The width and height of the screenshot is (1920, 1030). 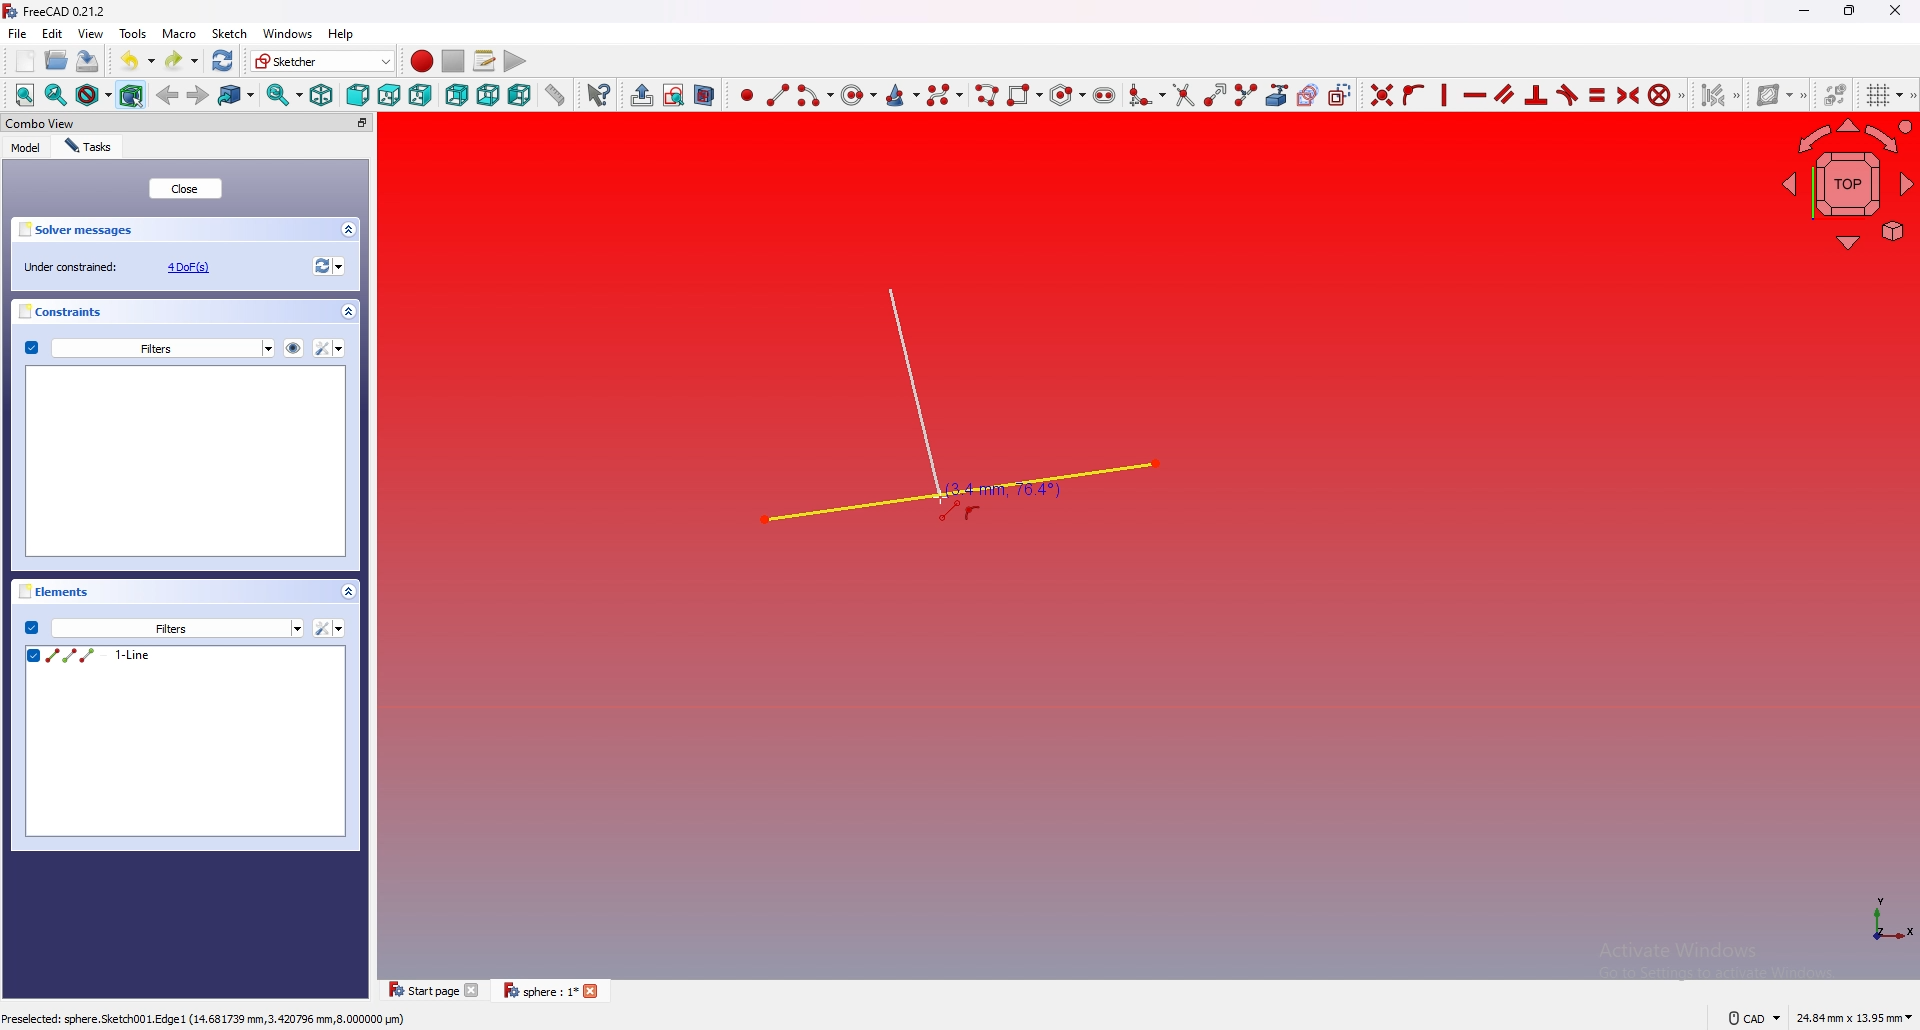 What do you see at coordinates (187, 743) in the screenshot?
I see `T-line` at bounding box center [187, 743].